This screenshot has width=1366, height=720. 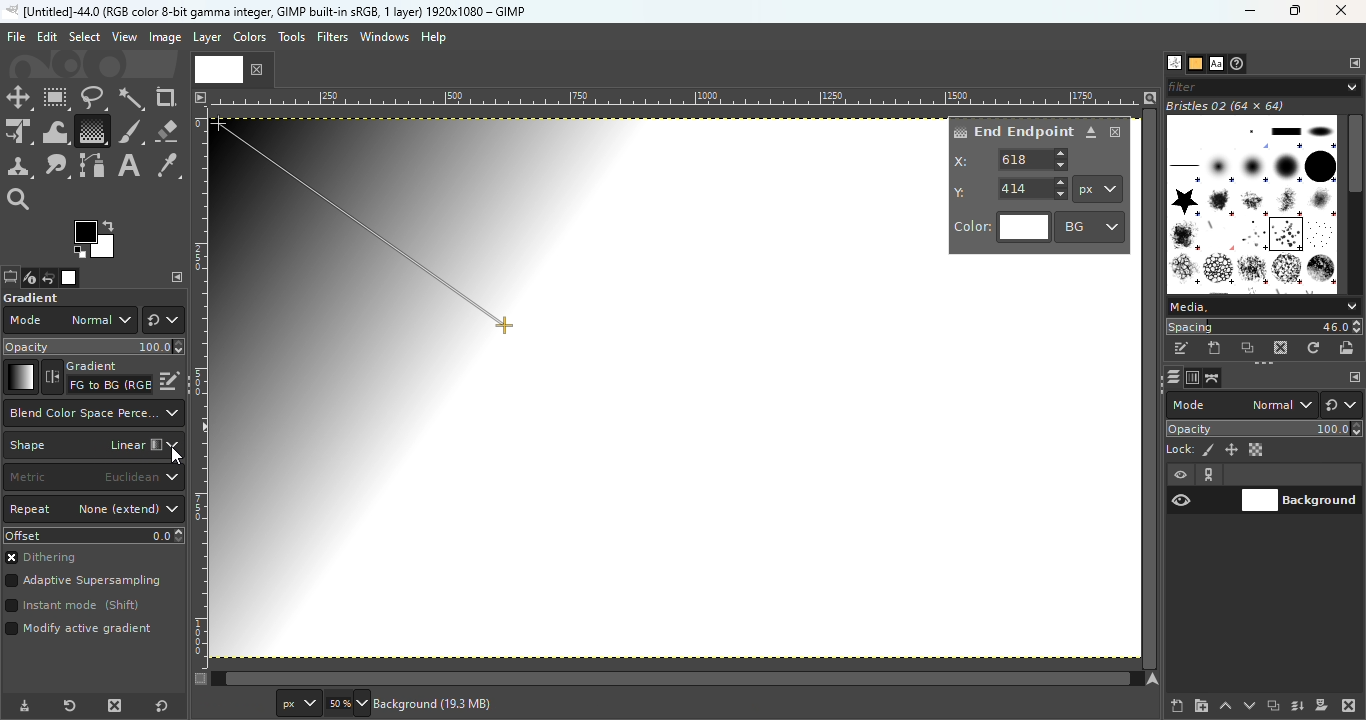 I want to click on Delete tool preset, so click(x=110, y=706).